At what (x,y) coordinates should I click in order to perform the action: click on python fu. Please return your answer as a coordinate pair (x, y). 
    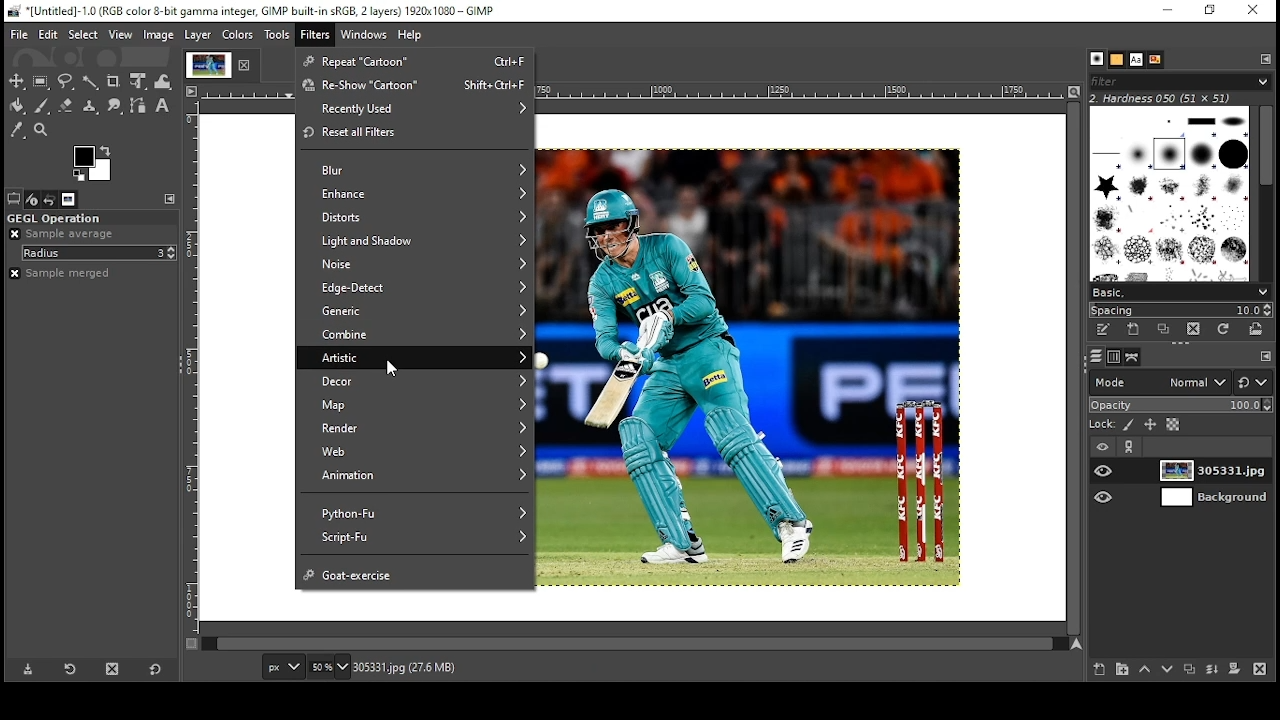
    Looking at the image, I should click on (417, 511).